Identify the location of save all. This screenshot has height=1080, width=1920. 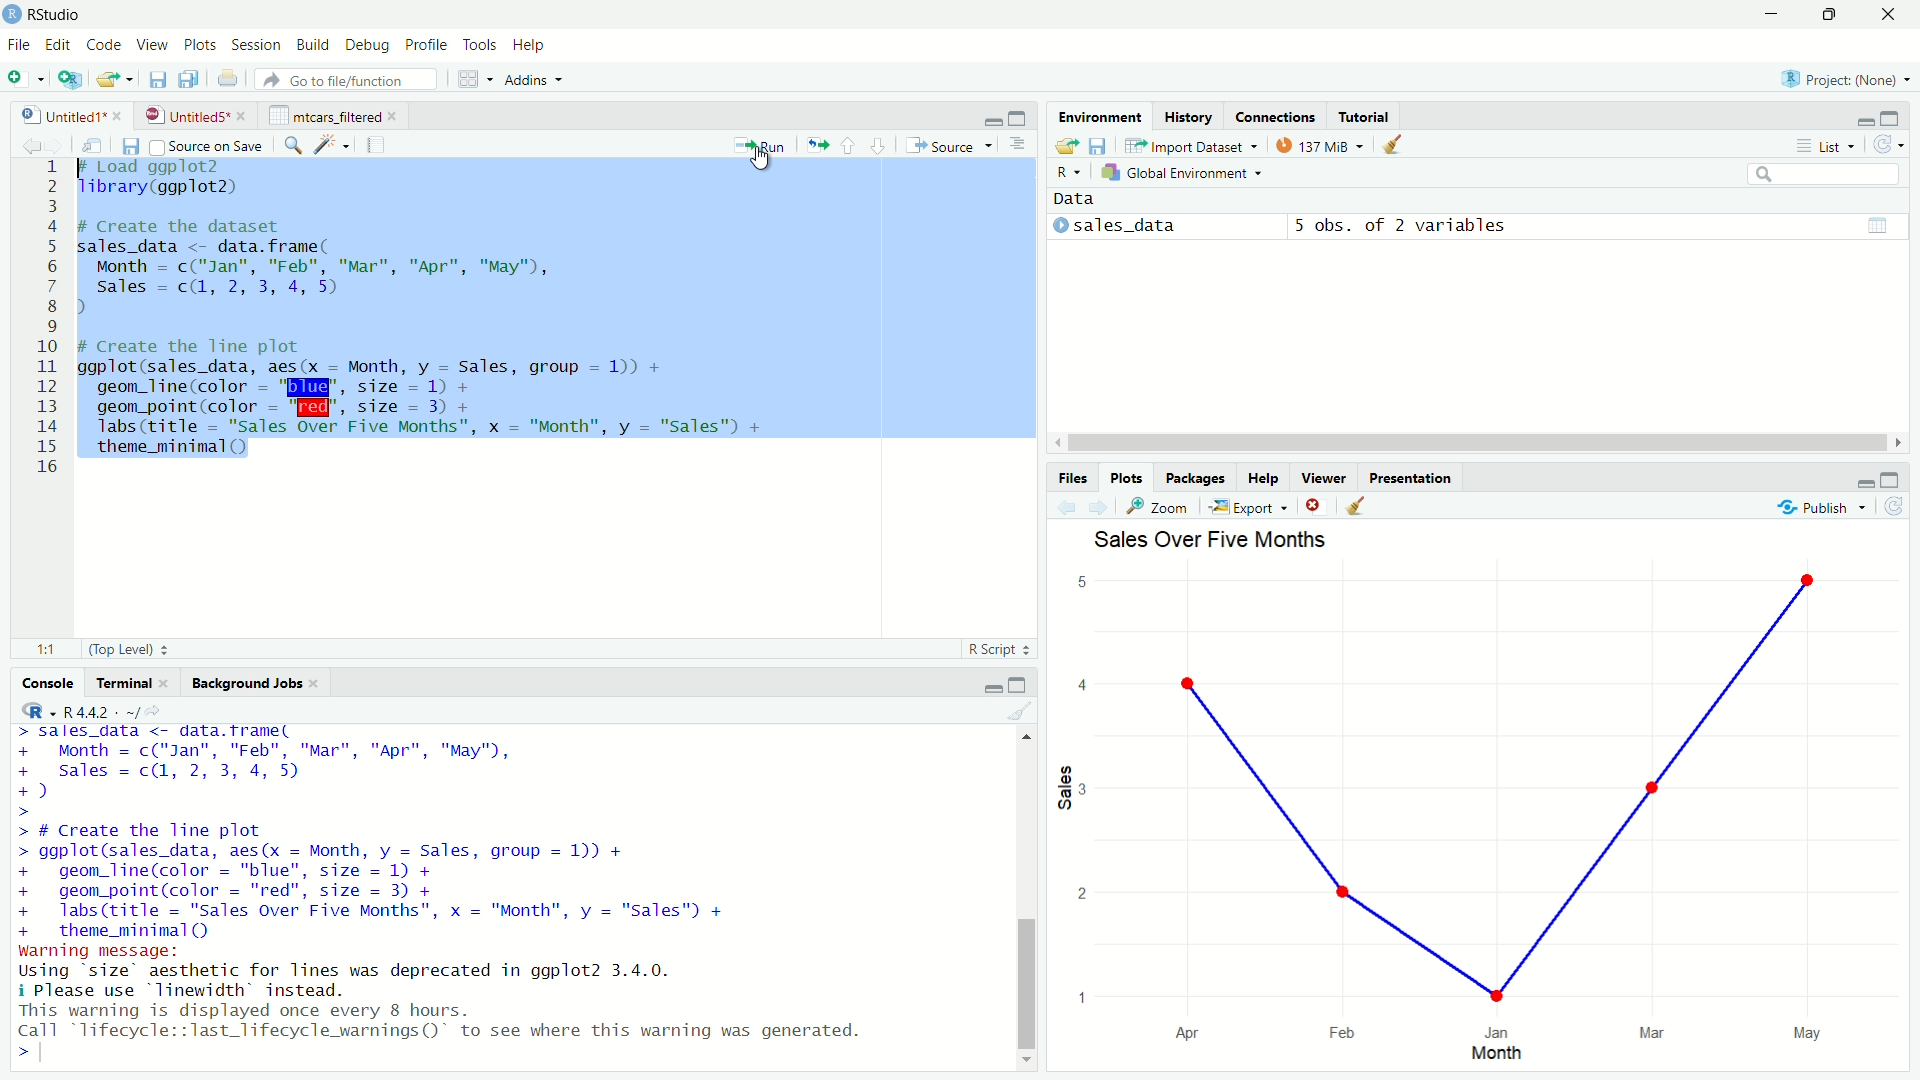
(189, 79).